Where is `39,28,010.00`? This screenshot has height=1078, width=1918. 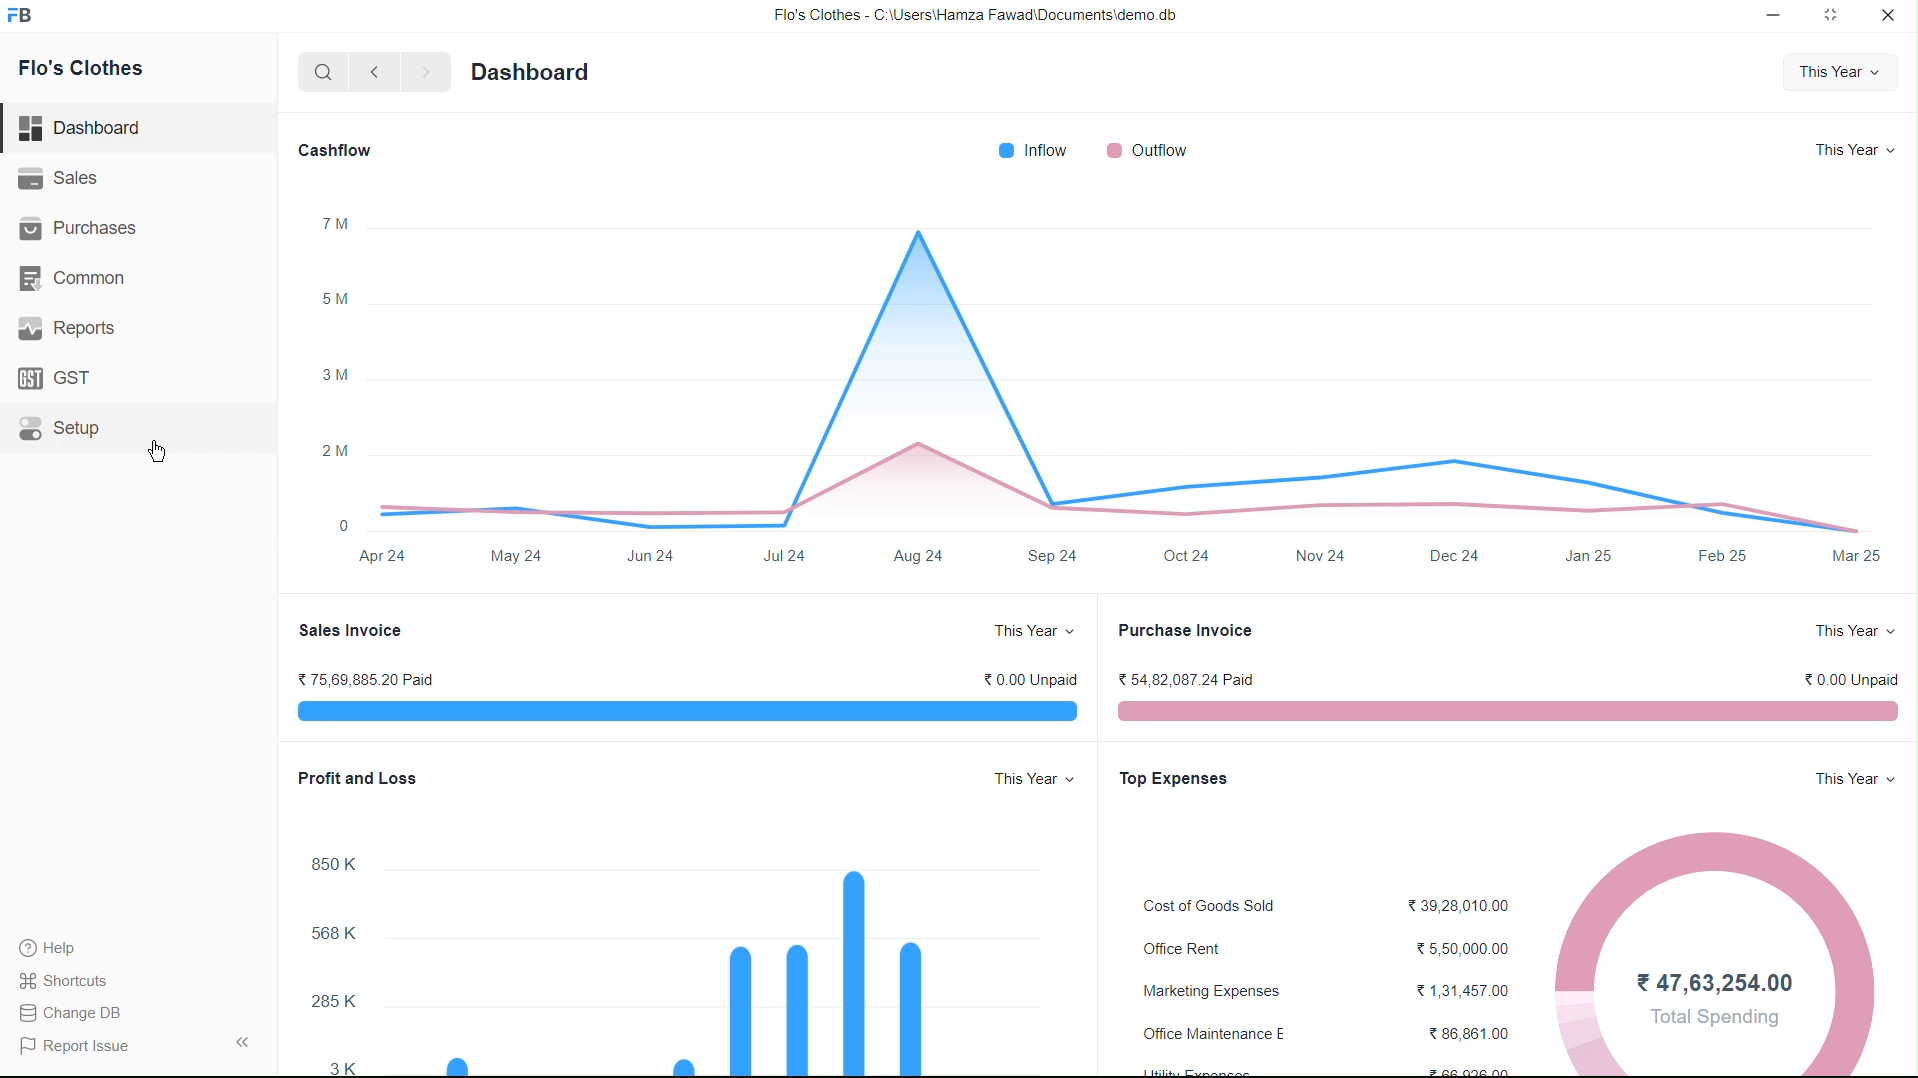
39,28,010.00 is located at coordinates (1452, 906).